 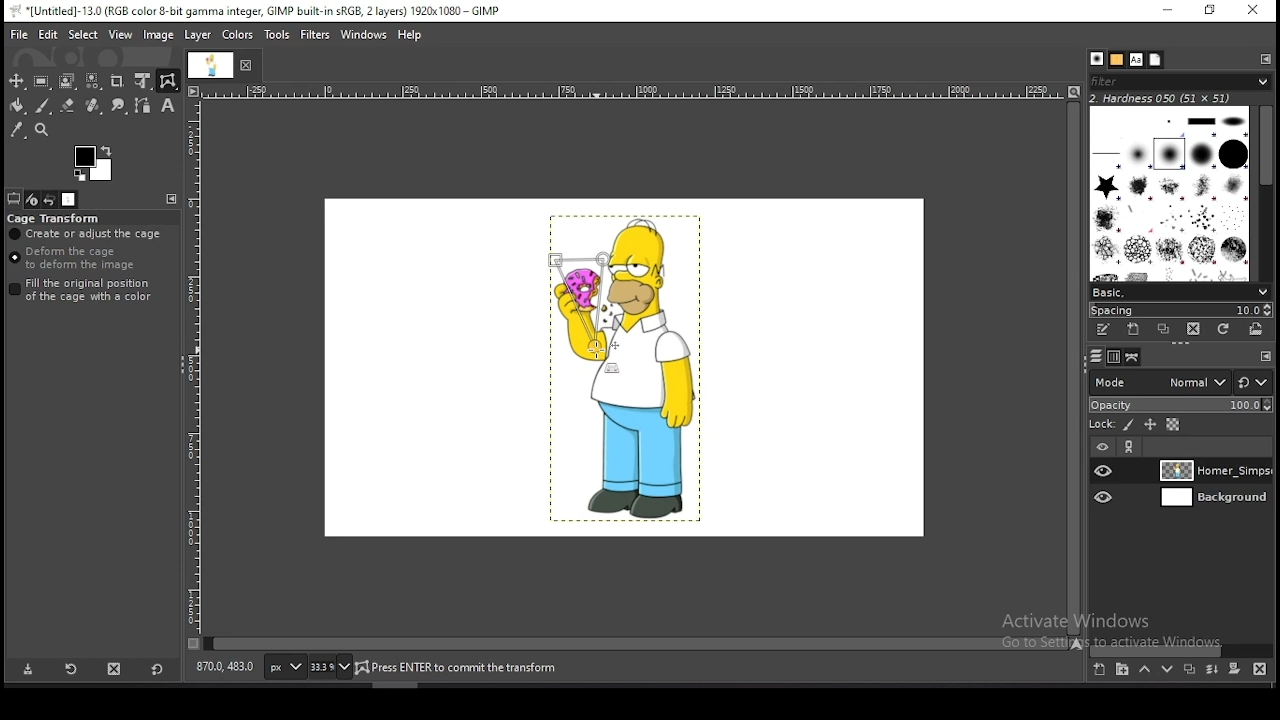 I want to click on scroll bar, so click(x=636, y=642).